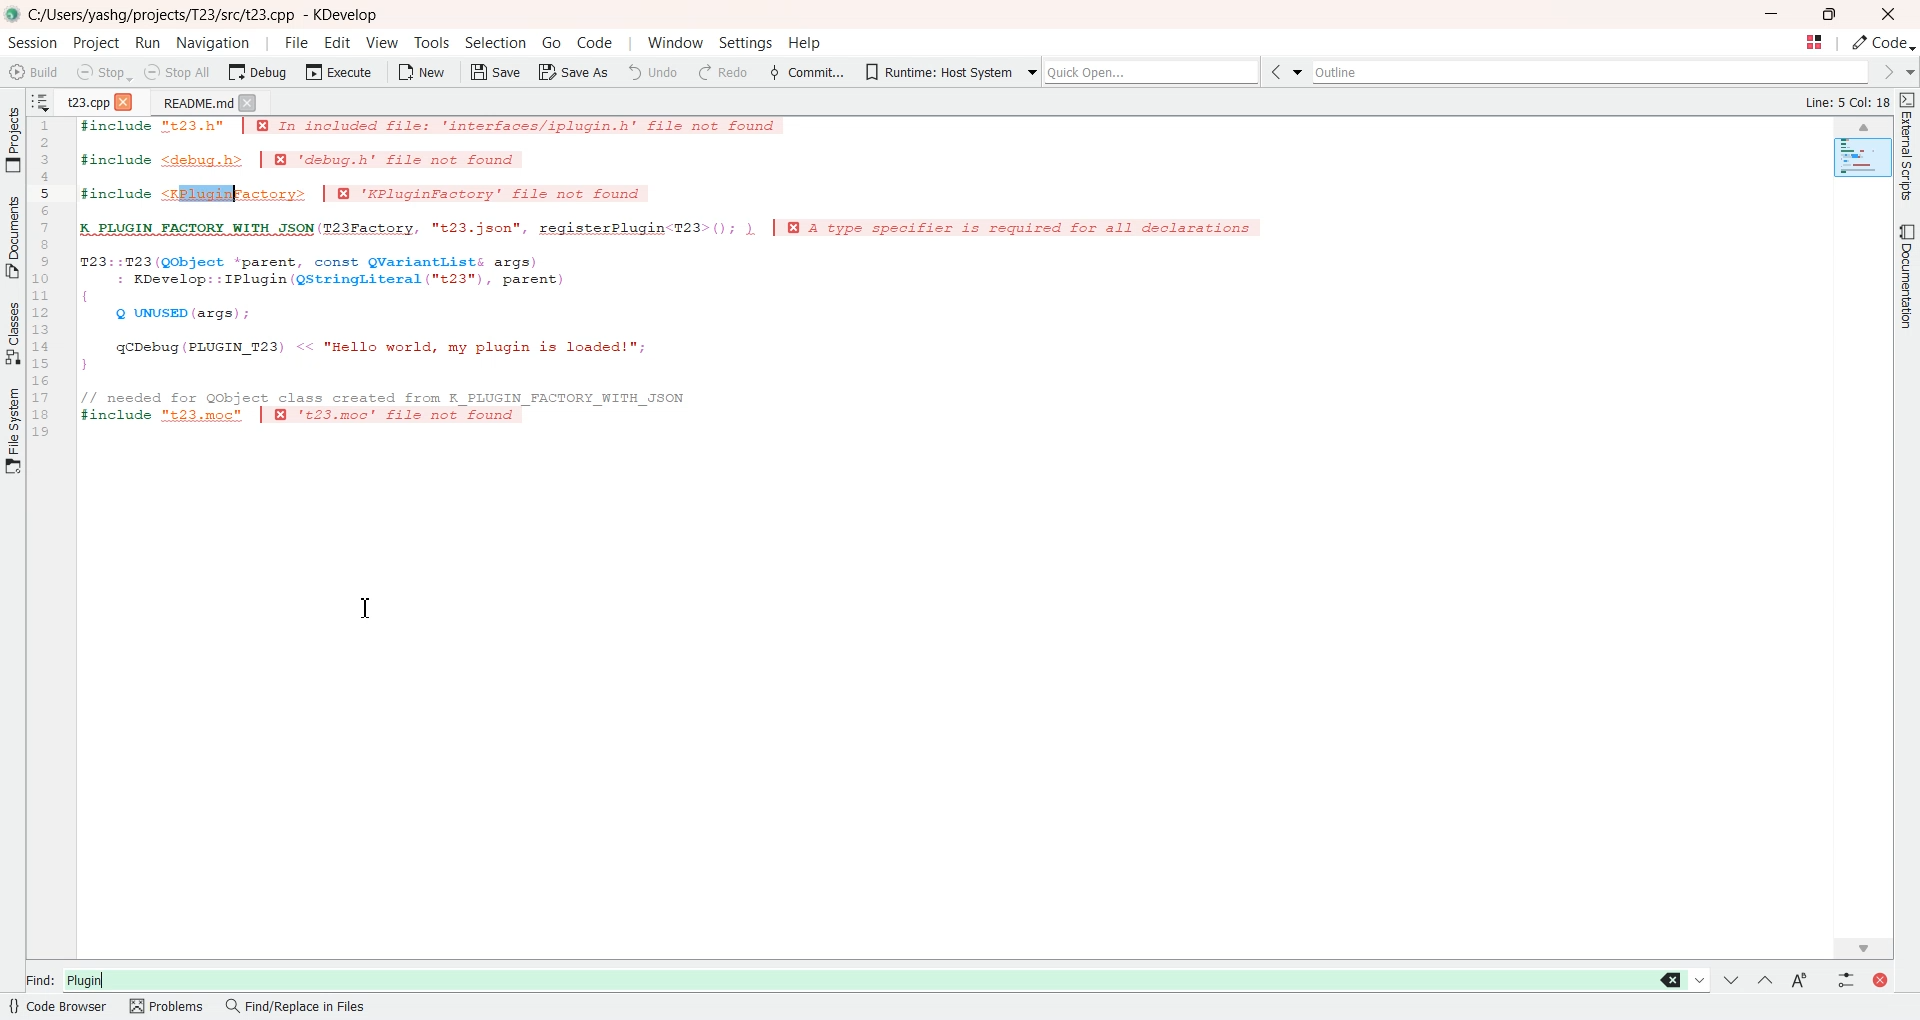 Image resolution: width=1920 pixels, height=1020 pixels. What do you see at coordinates (804, 45) in the screenshot?
I see `help` at bounding box center [804, 45].